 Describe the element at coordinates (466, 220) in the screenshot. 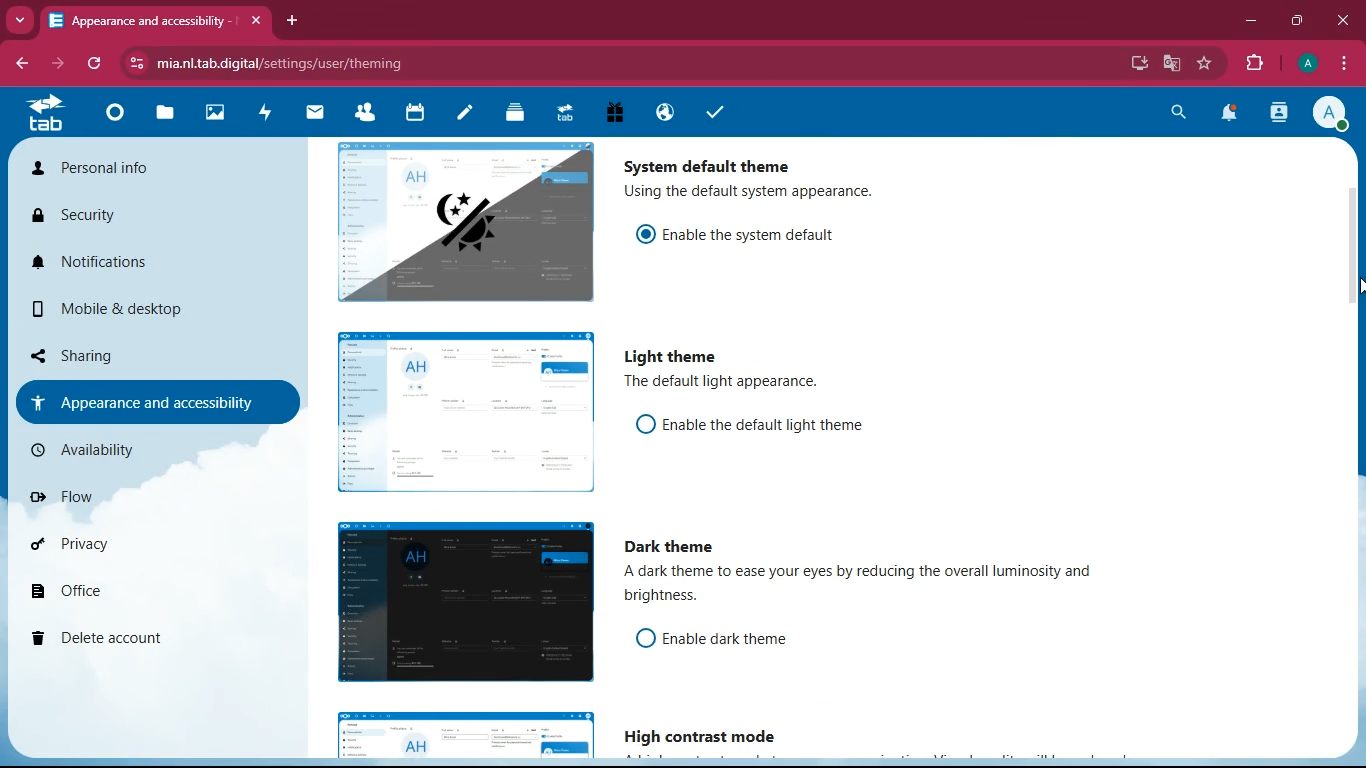

I see `image` at that location.